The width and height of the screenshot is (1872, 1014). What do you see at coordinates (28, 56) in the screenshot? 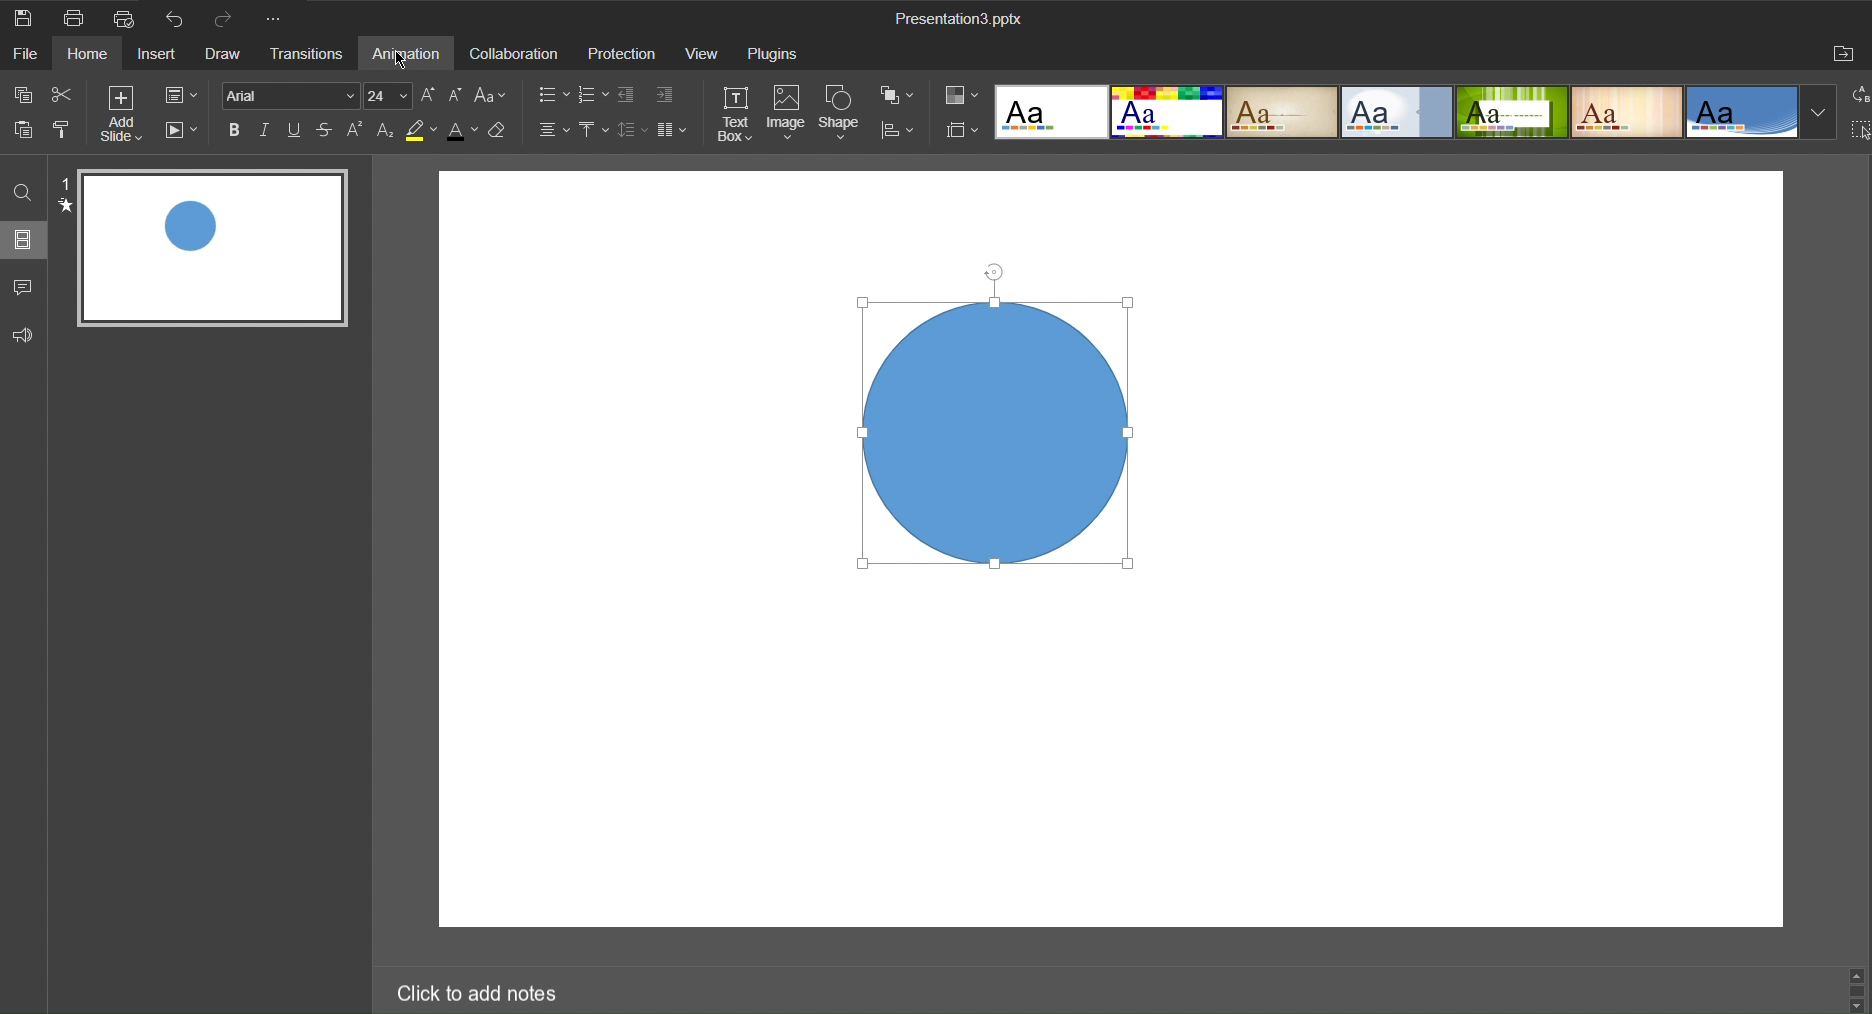
I see `File` at bounding box center [28, 56].